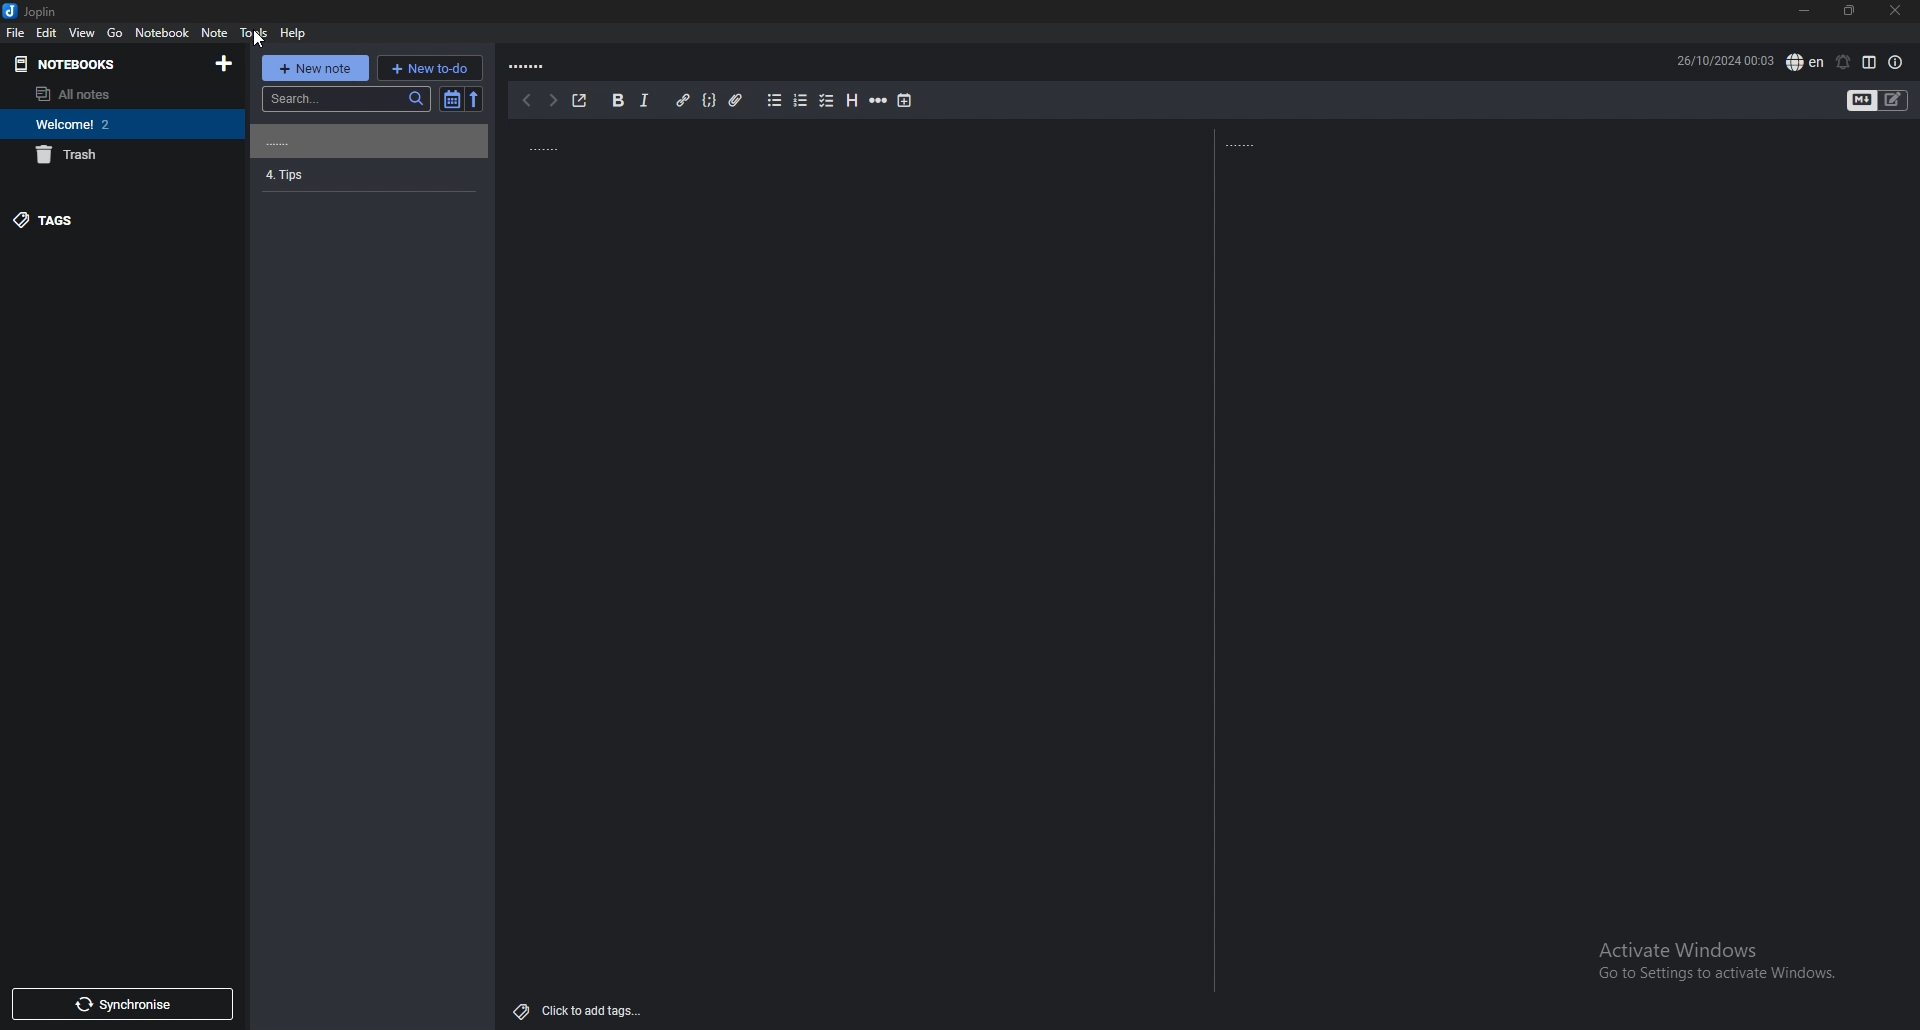 This screenshot has width=1920, height=1030. Describe the element at coordinates (112, 124) in the screenshot. I see `welcome` at that location.